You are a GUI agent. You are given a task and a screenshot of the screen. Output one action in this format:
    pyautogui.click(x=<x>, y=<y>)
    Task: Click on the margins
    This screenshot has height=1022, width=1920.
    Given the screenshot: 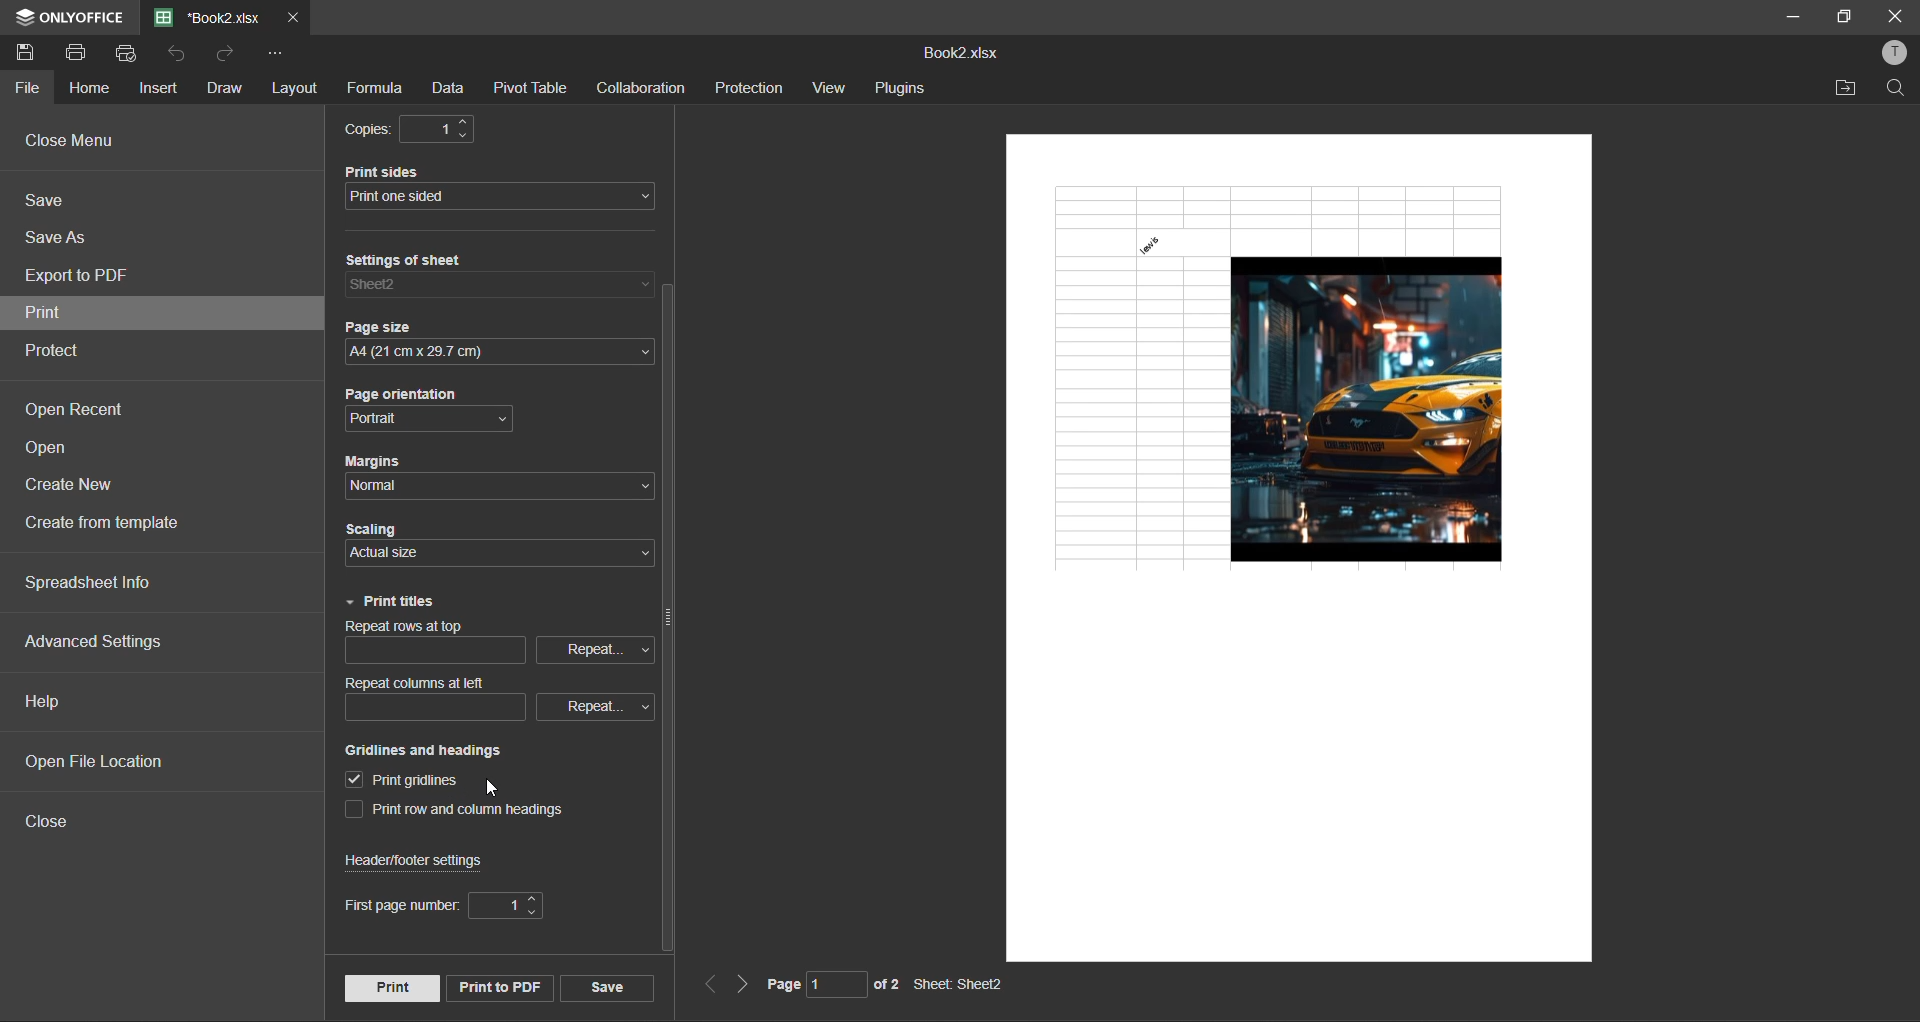 What is the action you would take?
    pyautogui.click(x=376, y=462)
    